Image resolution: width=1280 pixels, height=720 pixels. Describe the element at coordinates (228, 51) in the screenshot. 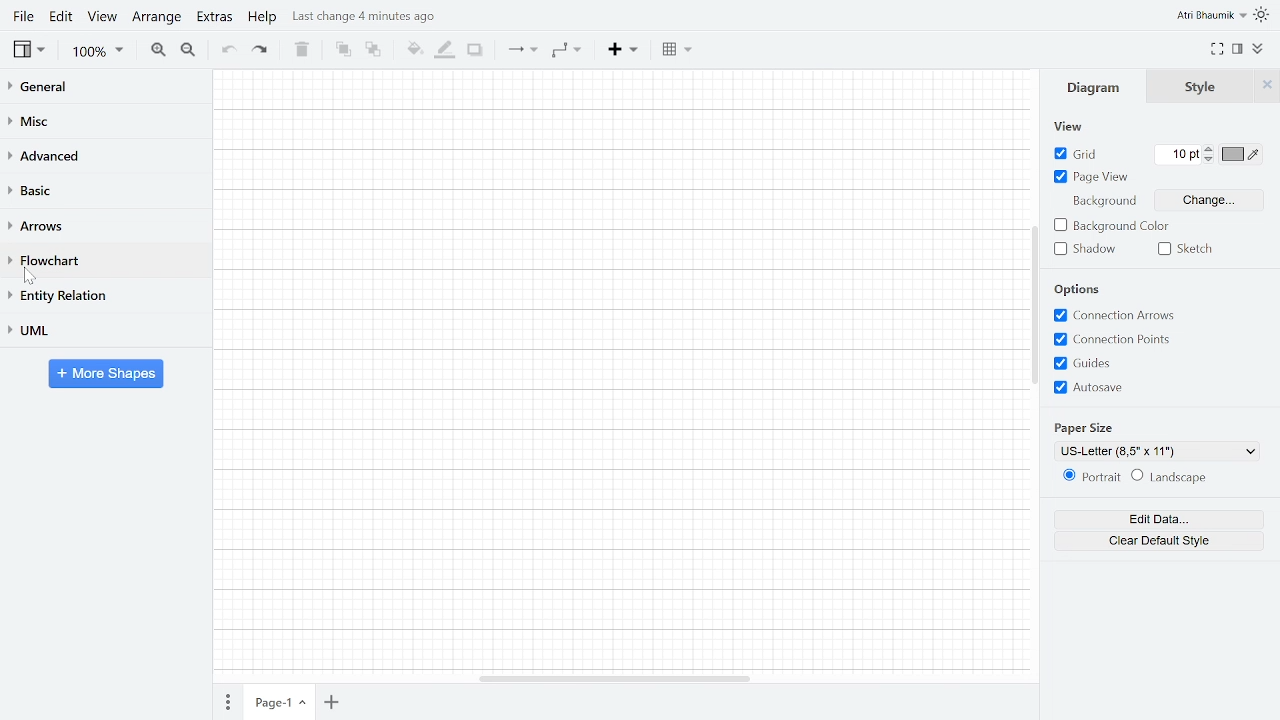

I see `Undo` at that location.